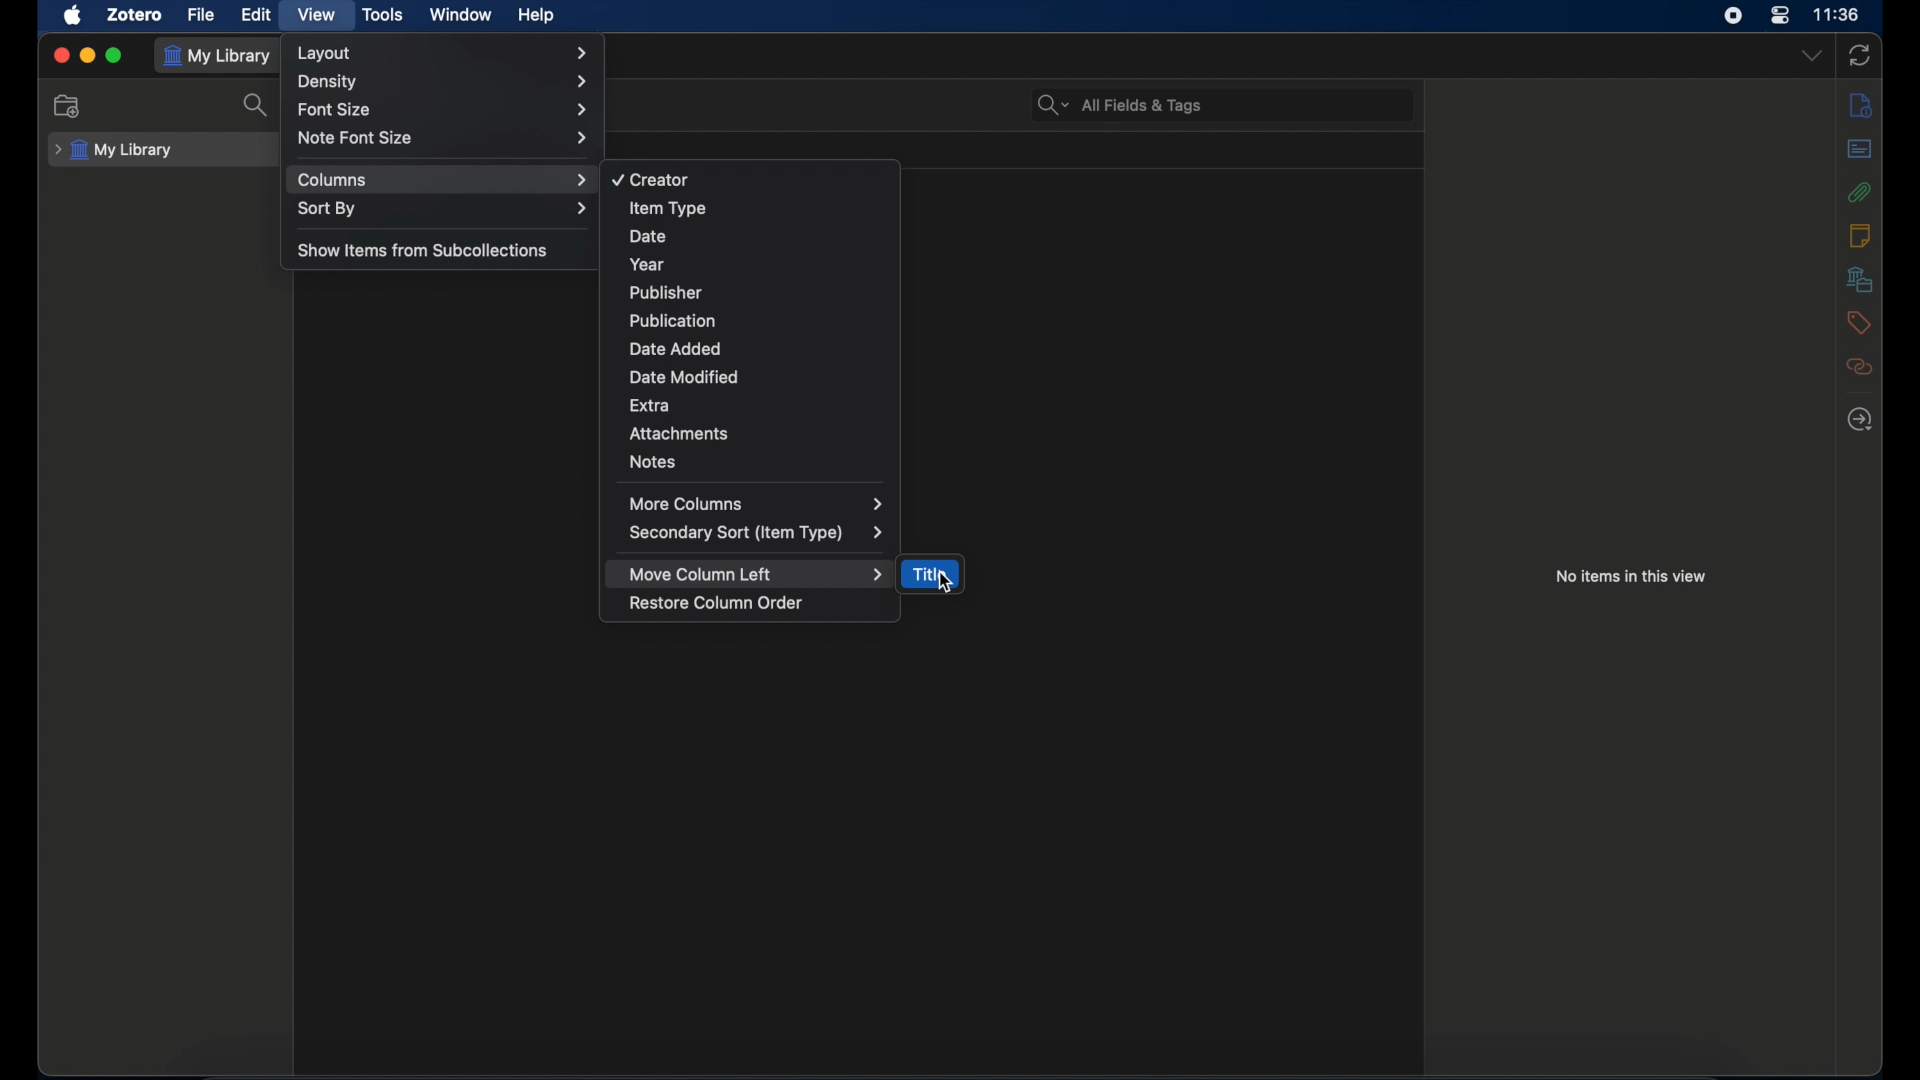 The width and height of the screenshot is (1920, 1080). I want to click on file, so click(200, 16).